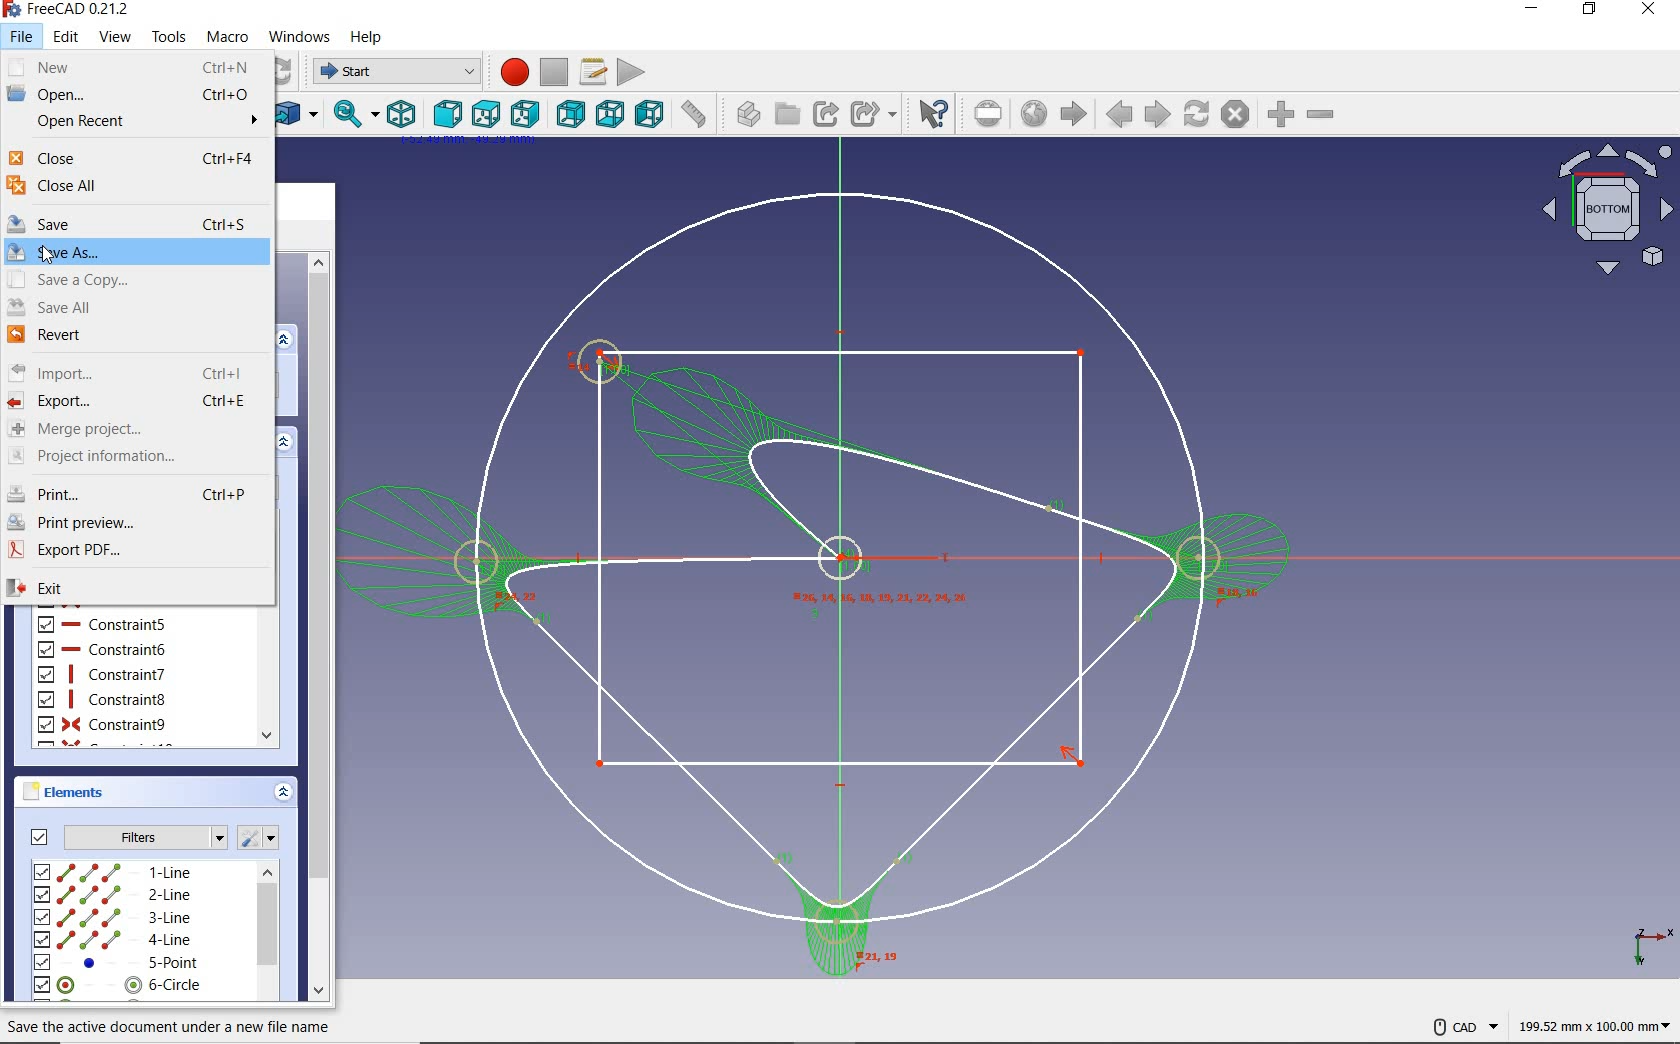 The image size is (1680, 1044). I want to click on start page, so click(1074, 114).